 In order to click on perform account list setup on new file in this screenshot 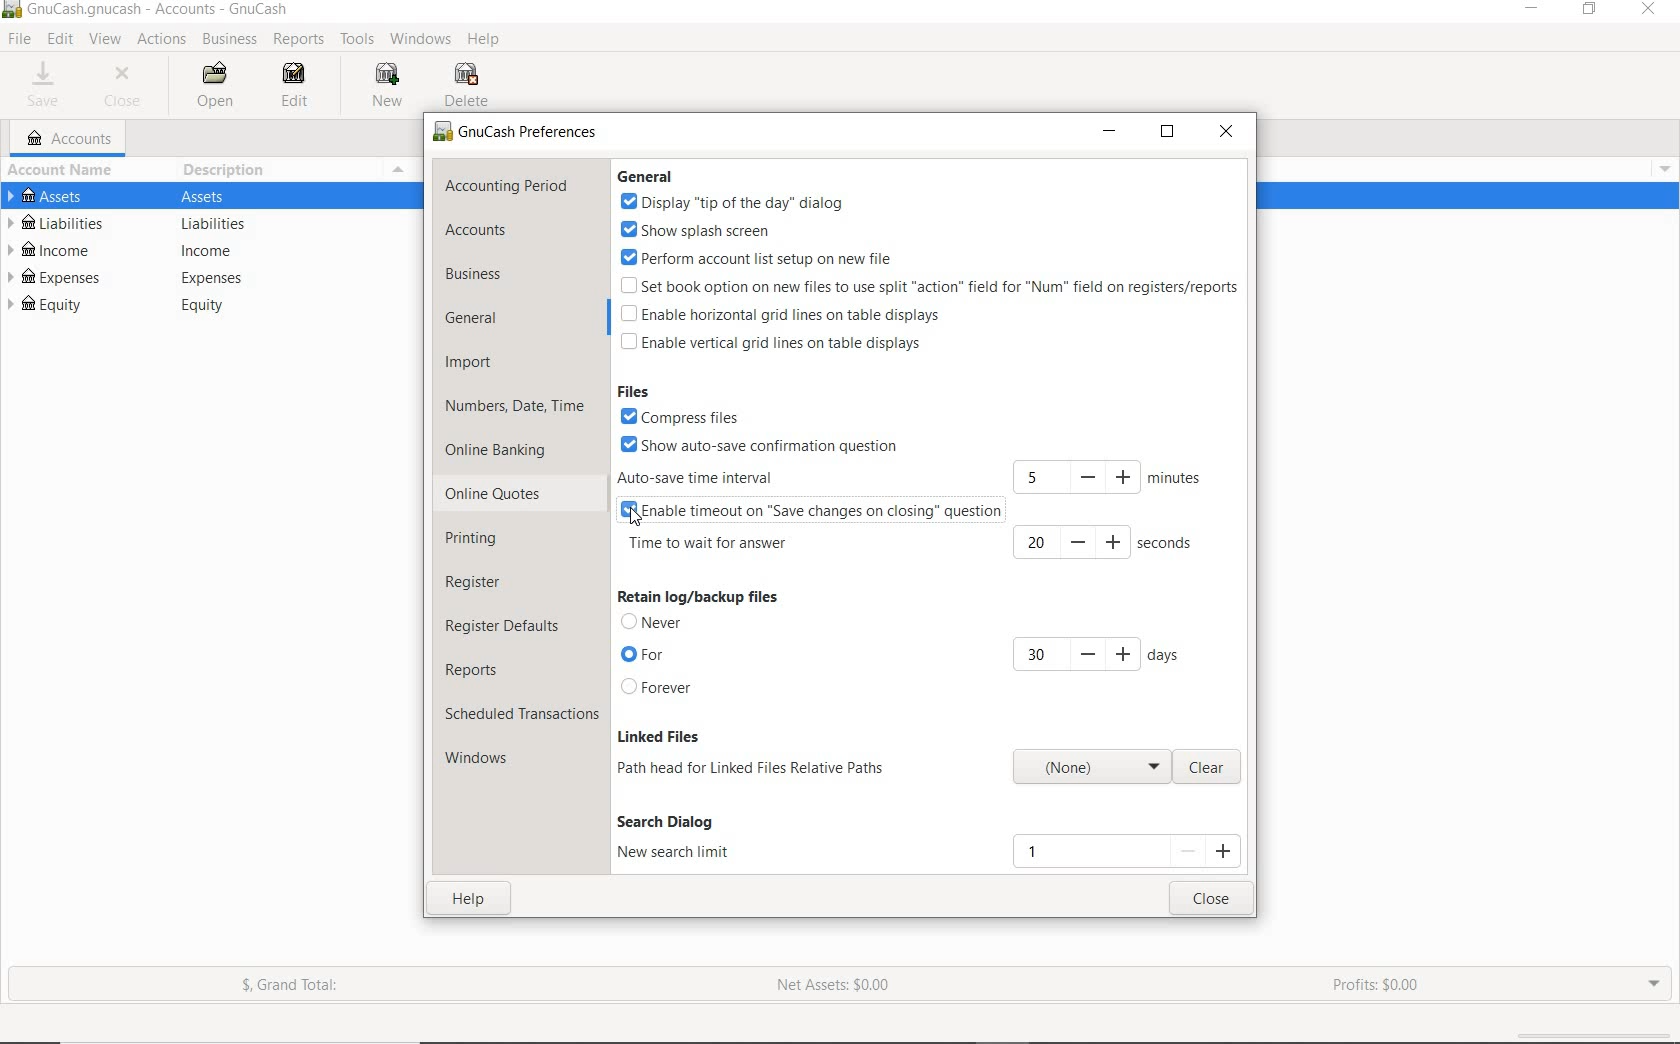, I will do `click(760, 258)`.